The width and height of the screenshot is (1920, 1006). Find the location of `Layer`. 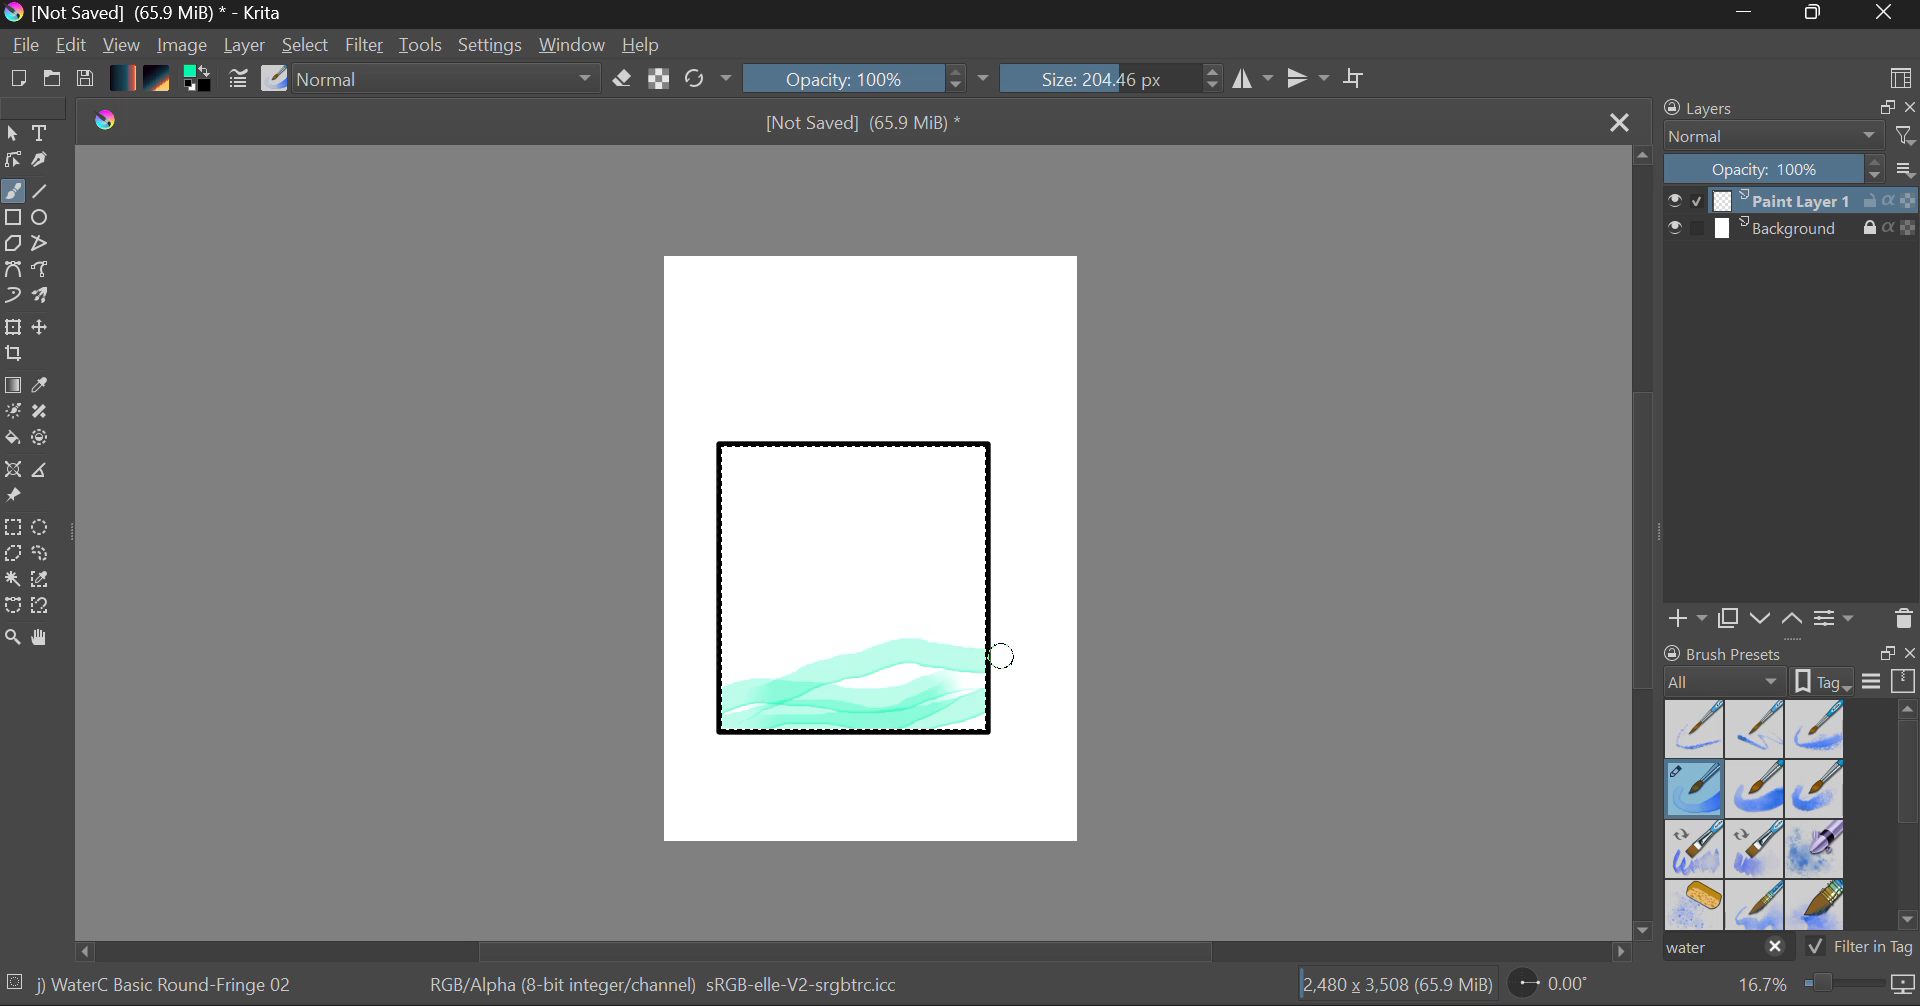

Layer is located at coordinates (247, 45).